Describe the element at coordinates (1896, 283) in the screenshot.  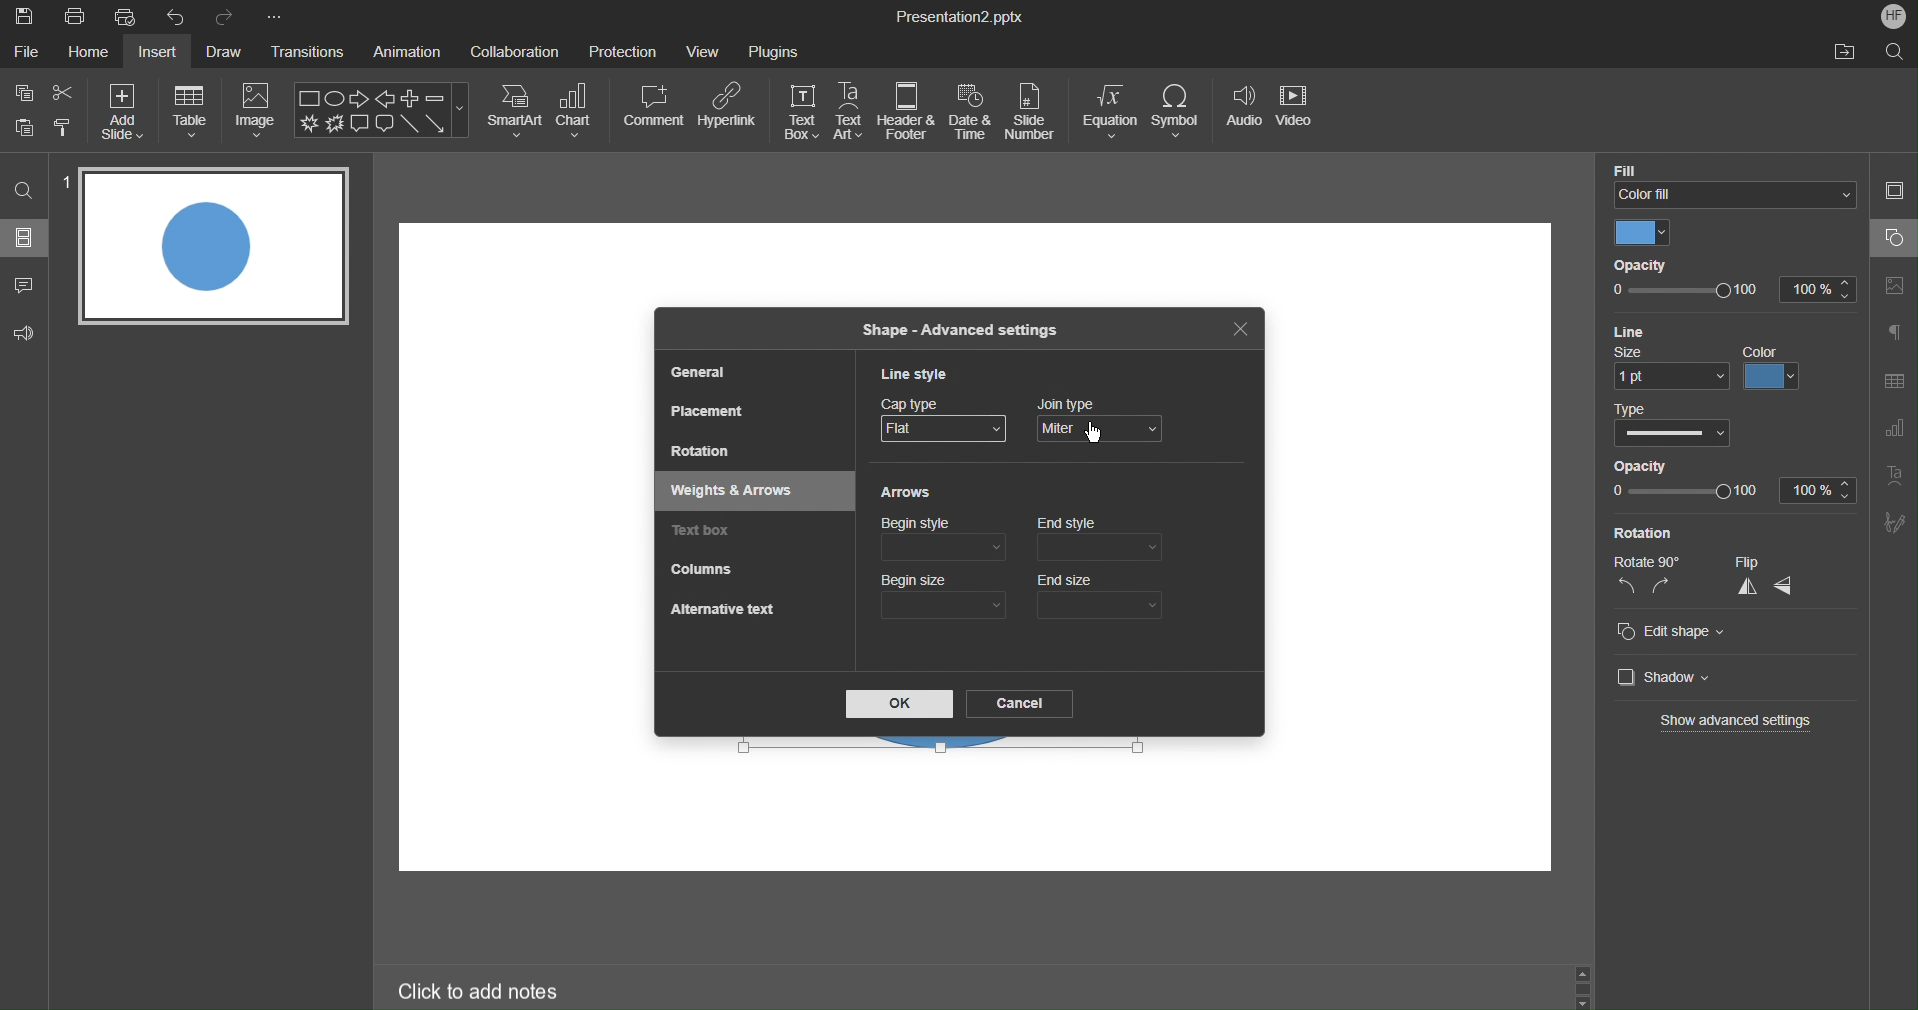
I see `Image Settings` at that location.